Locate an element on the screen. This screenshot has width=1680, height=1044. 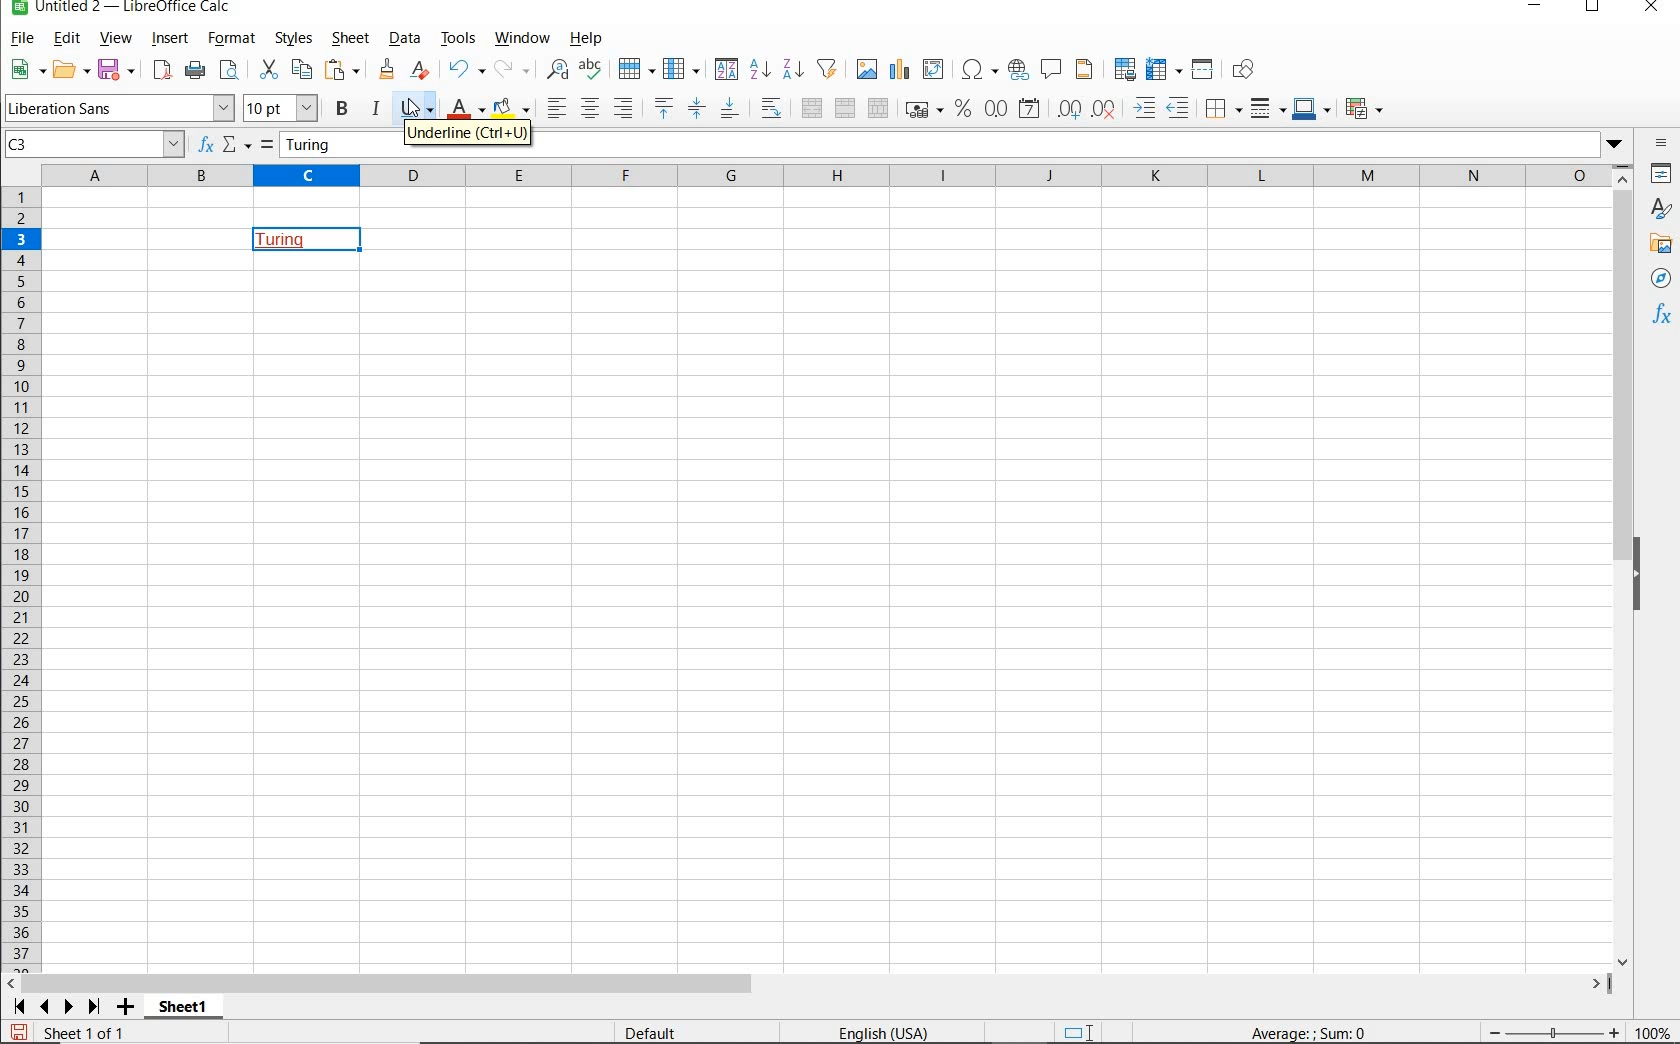
ALIGN BOTTOM is located at coordinates (731, 110).